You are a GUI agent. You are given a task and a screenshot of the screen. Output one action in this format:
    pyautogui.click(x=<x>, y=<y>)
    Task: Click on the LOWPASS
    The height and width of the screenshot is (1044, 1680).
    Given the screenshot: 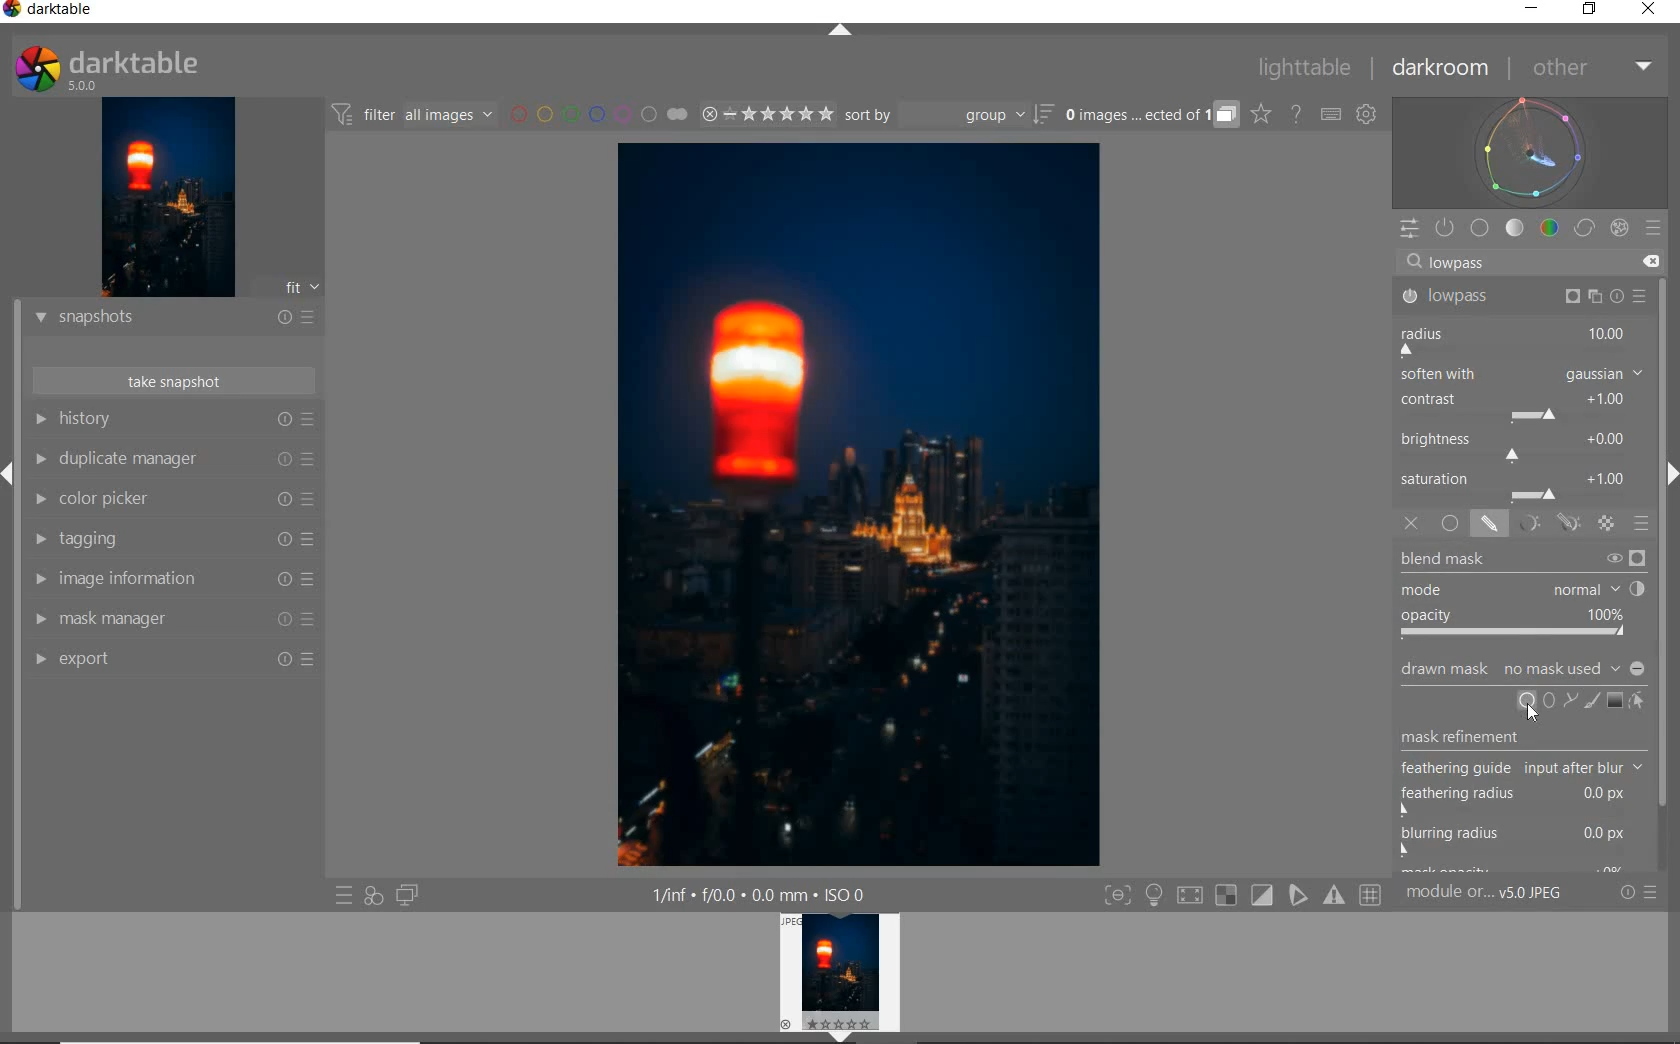 What is the action you would take?
    pyautogui.click(x=1487, y=298)
    